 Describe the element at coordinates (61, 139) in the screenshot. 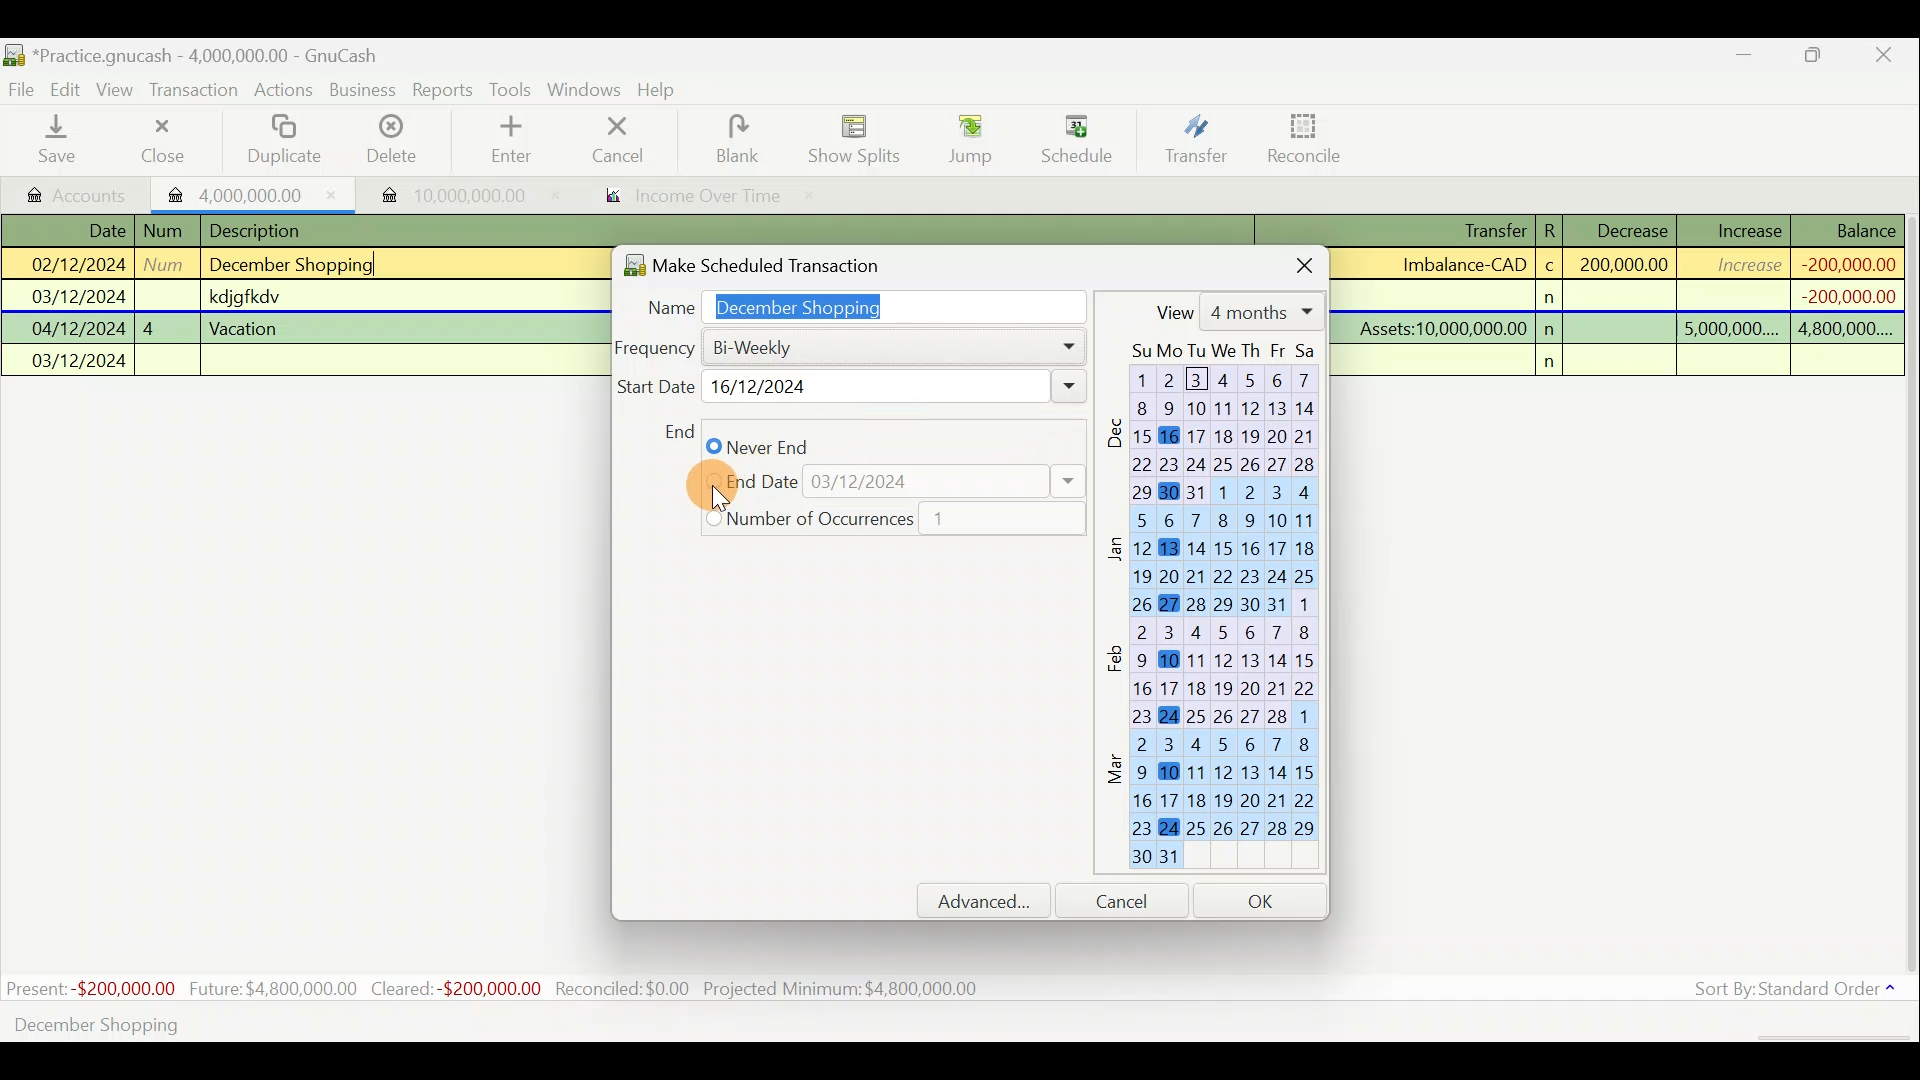

I see `Save` at that location.